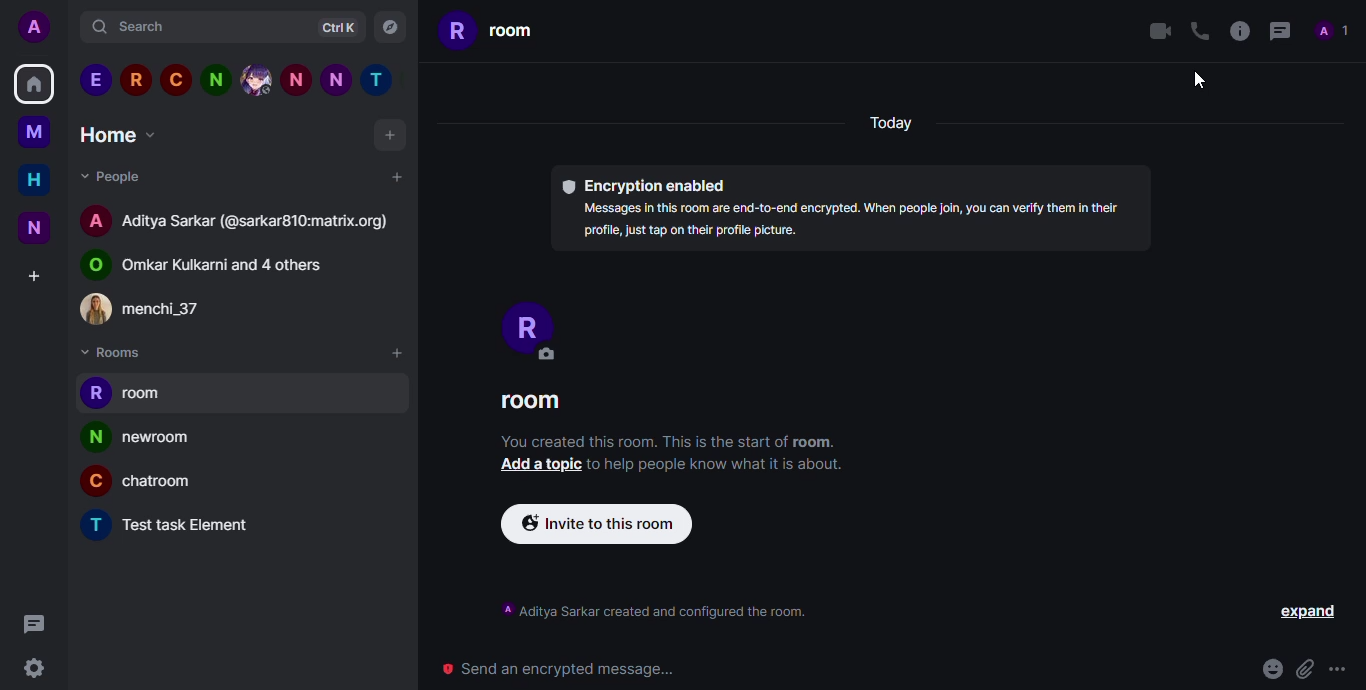  I want to click on room, so click(528, 401).